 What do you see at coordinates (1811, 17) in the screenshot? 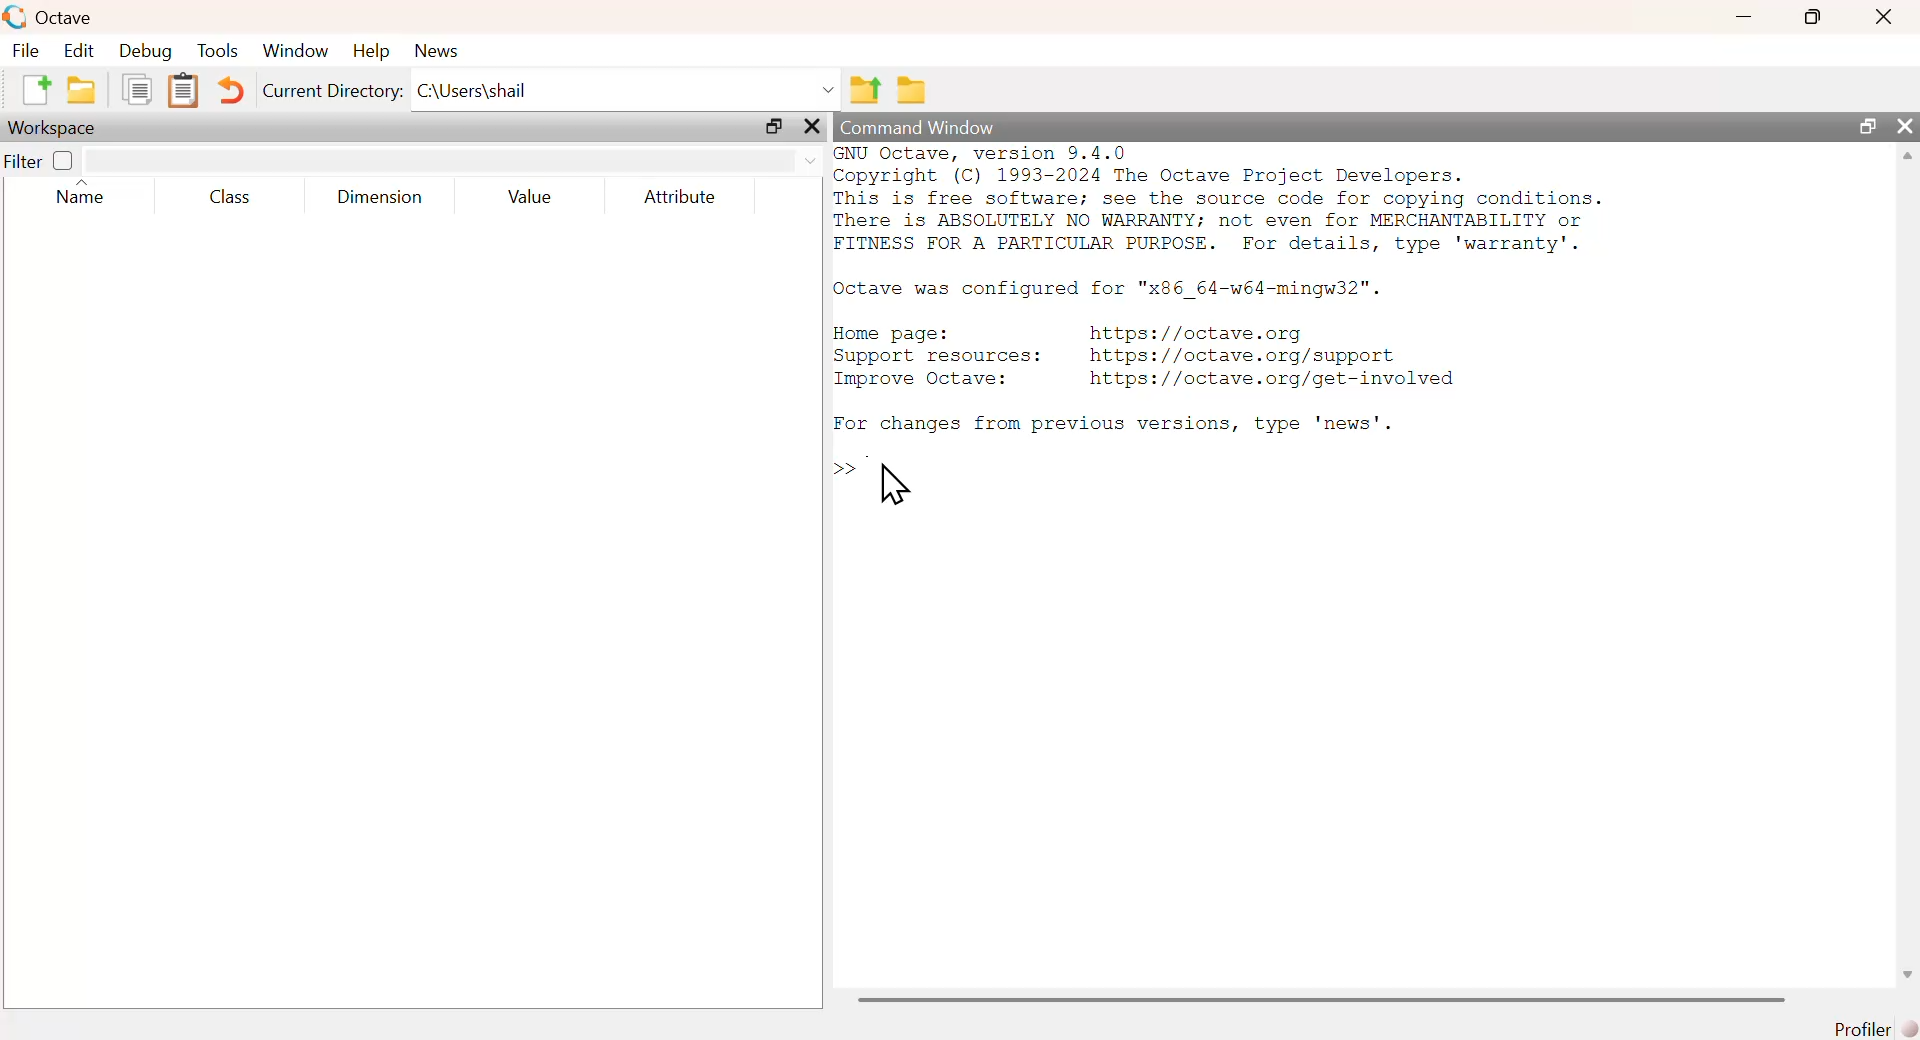
I see `maximize` at bounding box center [1811, 17].